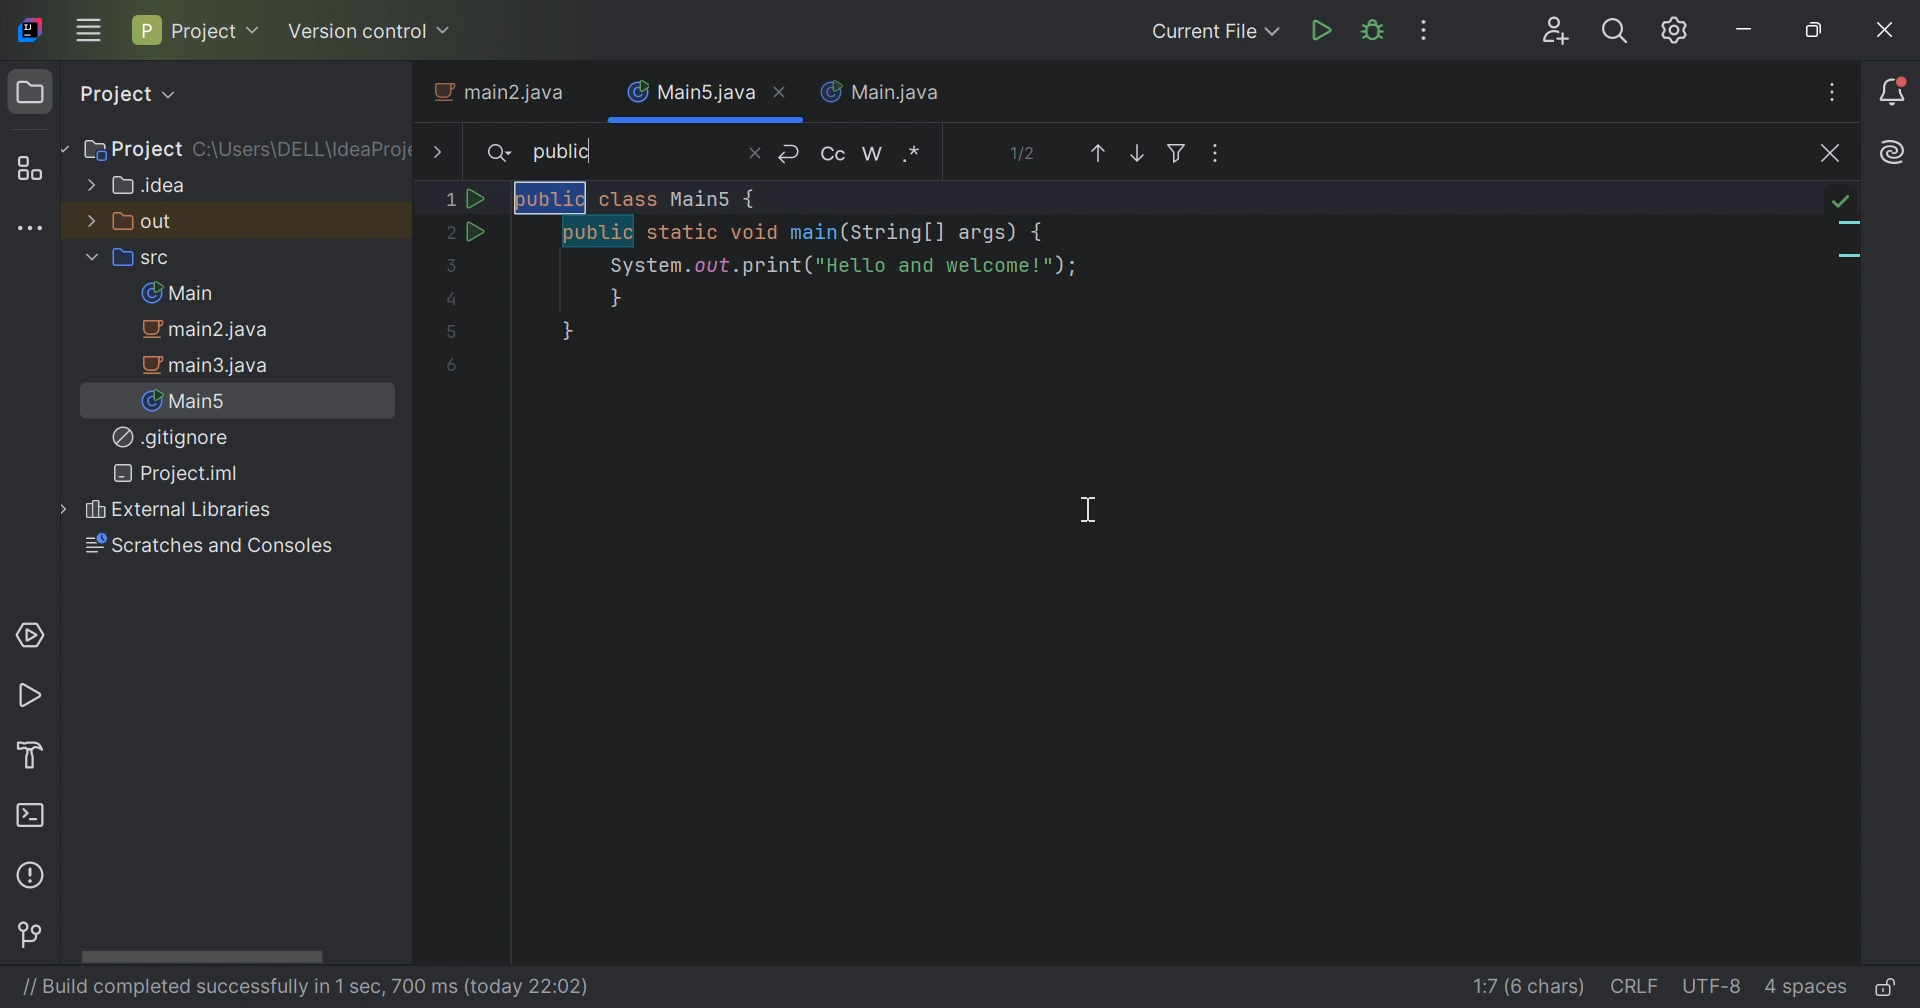 The image size is (1920, 1008). I want to click on , so click(455, 298).